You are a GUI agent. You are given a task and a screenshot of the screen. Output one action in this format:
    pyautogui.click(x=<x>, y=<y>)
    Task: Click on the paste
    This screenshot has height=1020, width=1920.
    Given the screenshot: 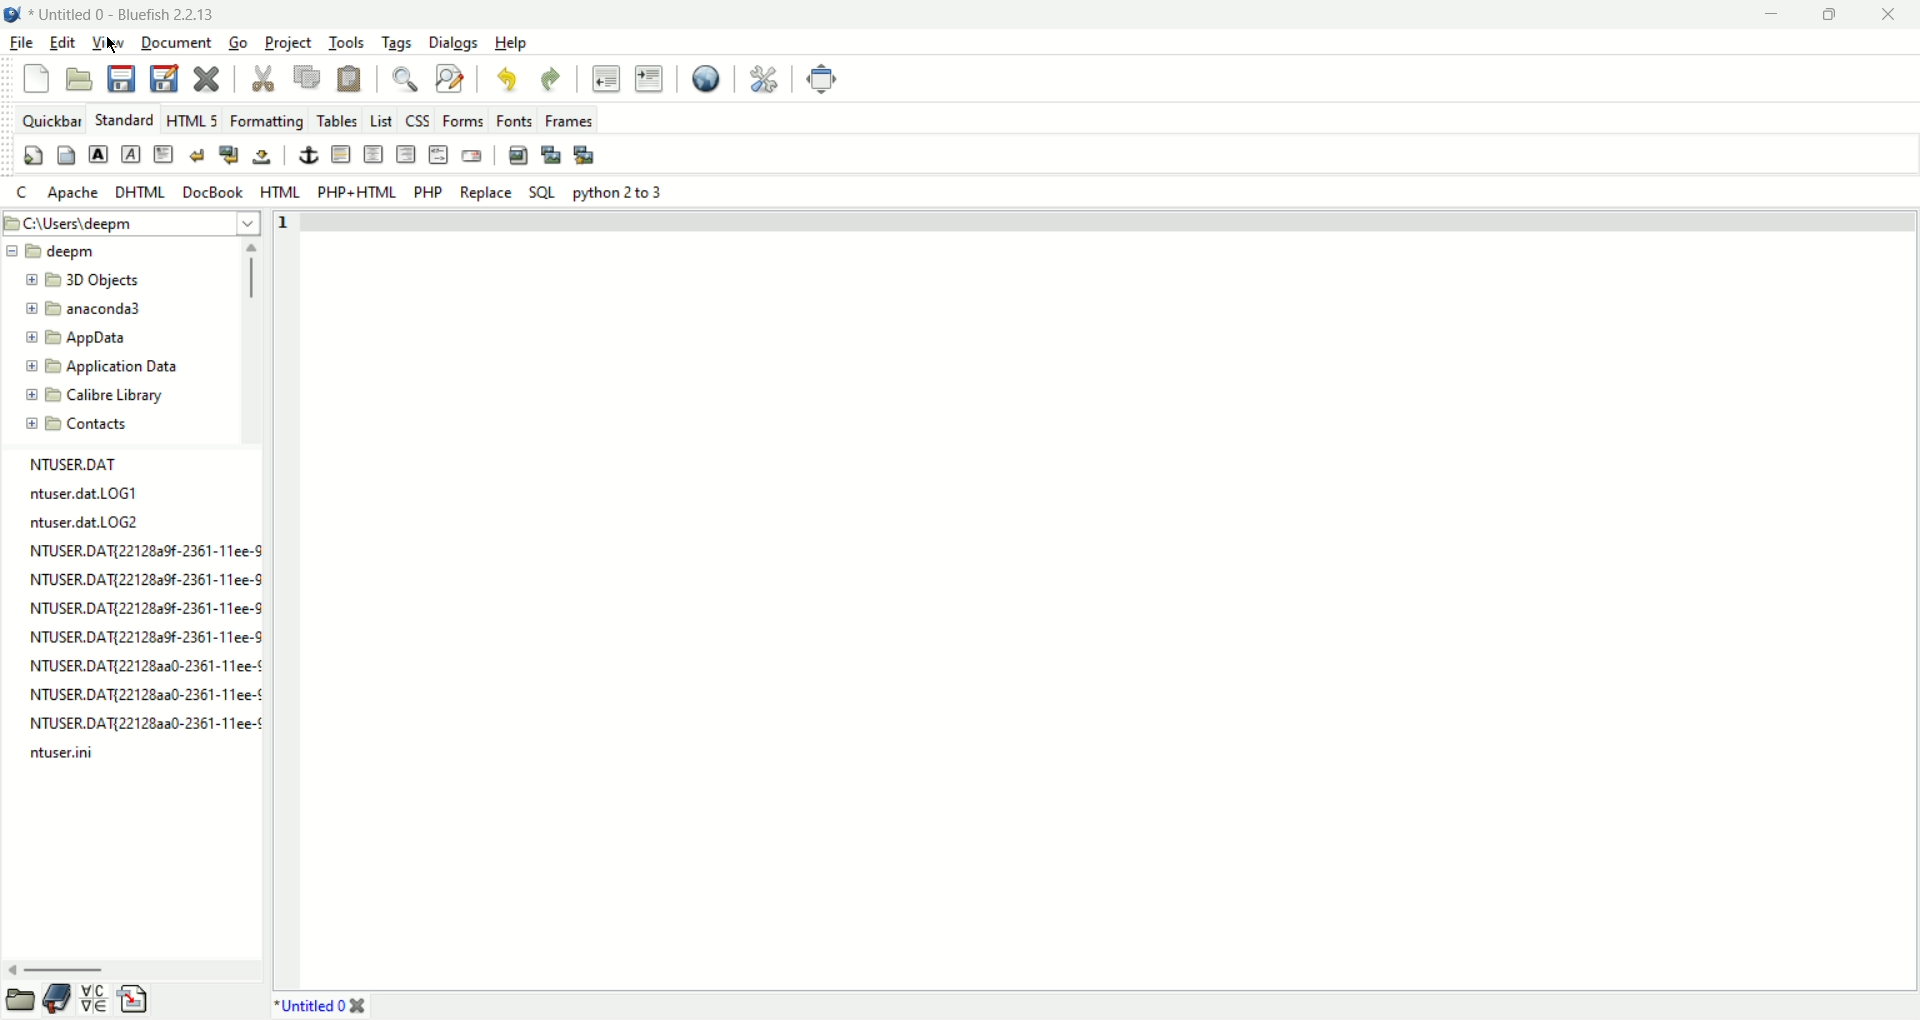 What is the action you would take?
    pyautogui.click(x=349, y=78)
    